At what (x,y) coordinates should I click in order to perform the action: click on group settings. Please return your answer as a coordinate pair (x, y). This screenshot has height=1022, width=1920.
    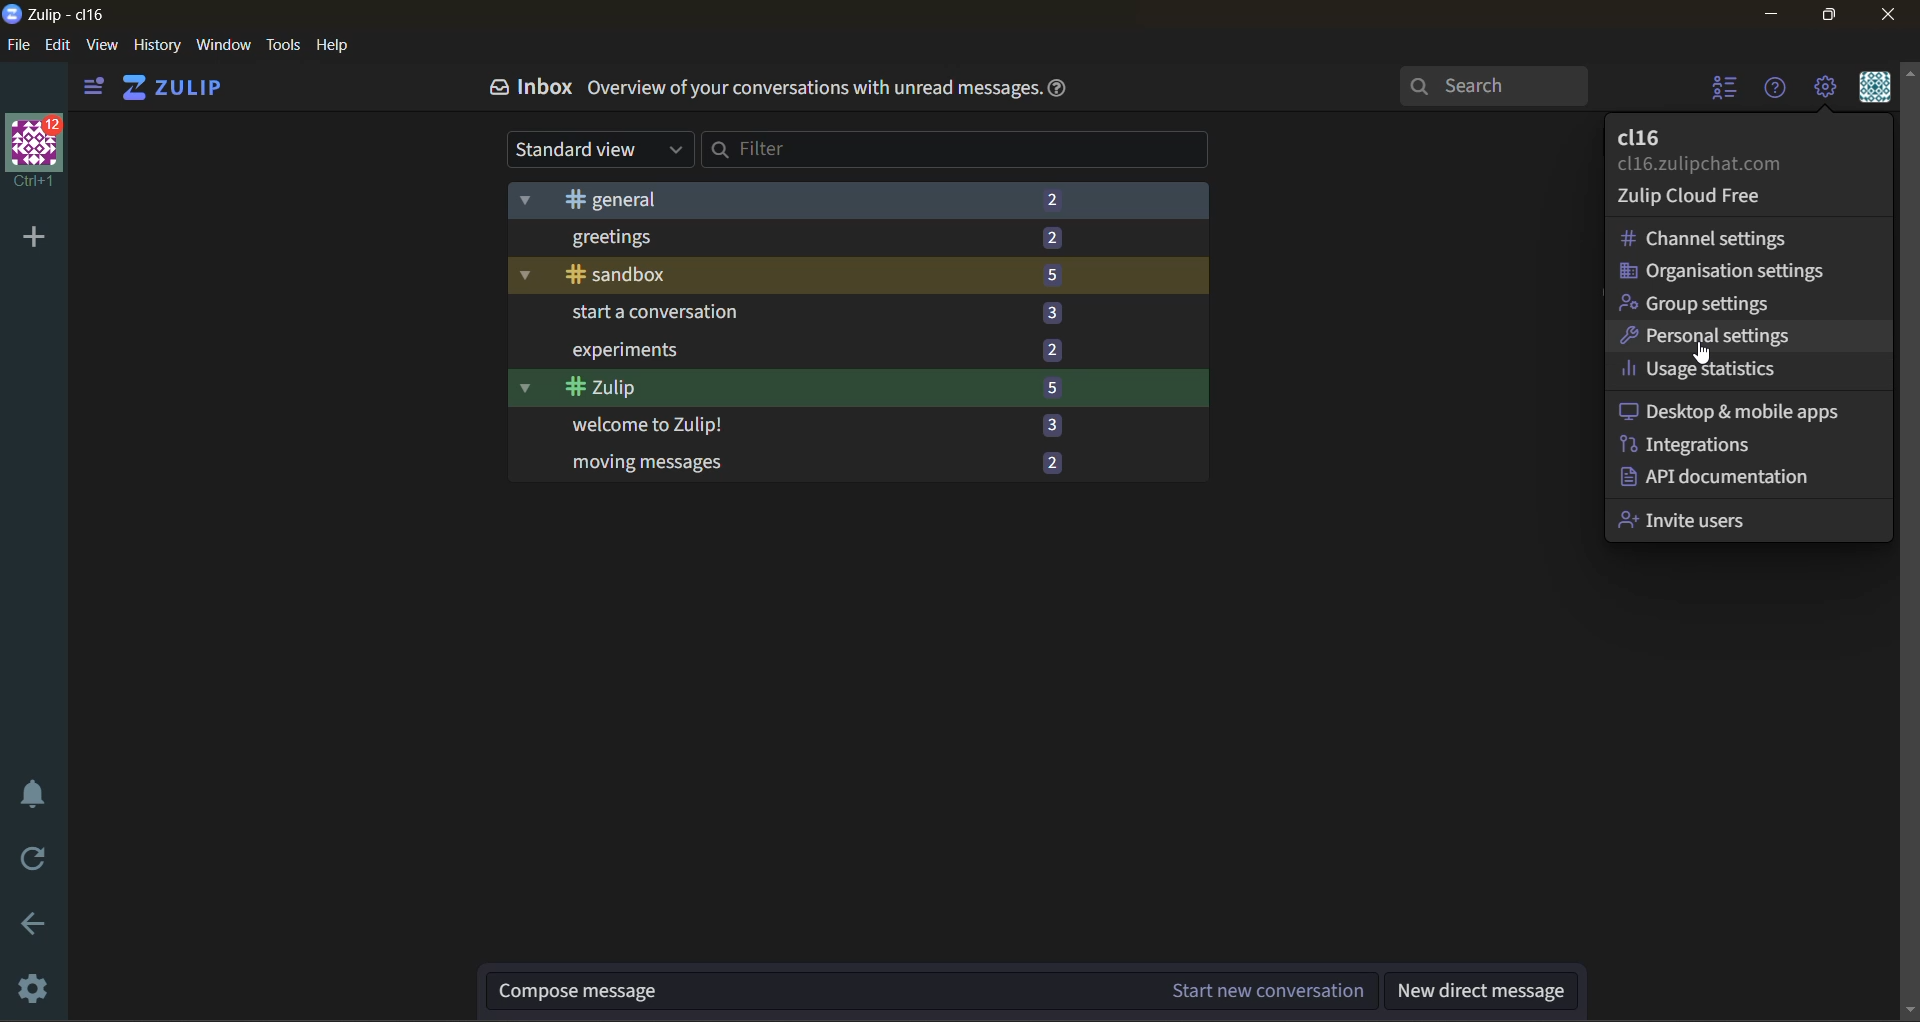
    Looking at the image, I should click on (1702, 303).